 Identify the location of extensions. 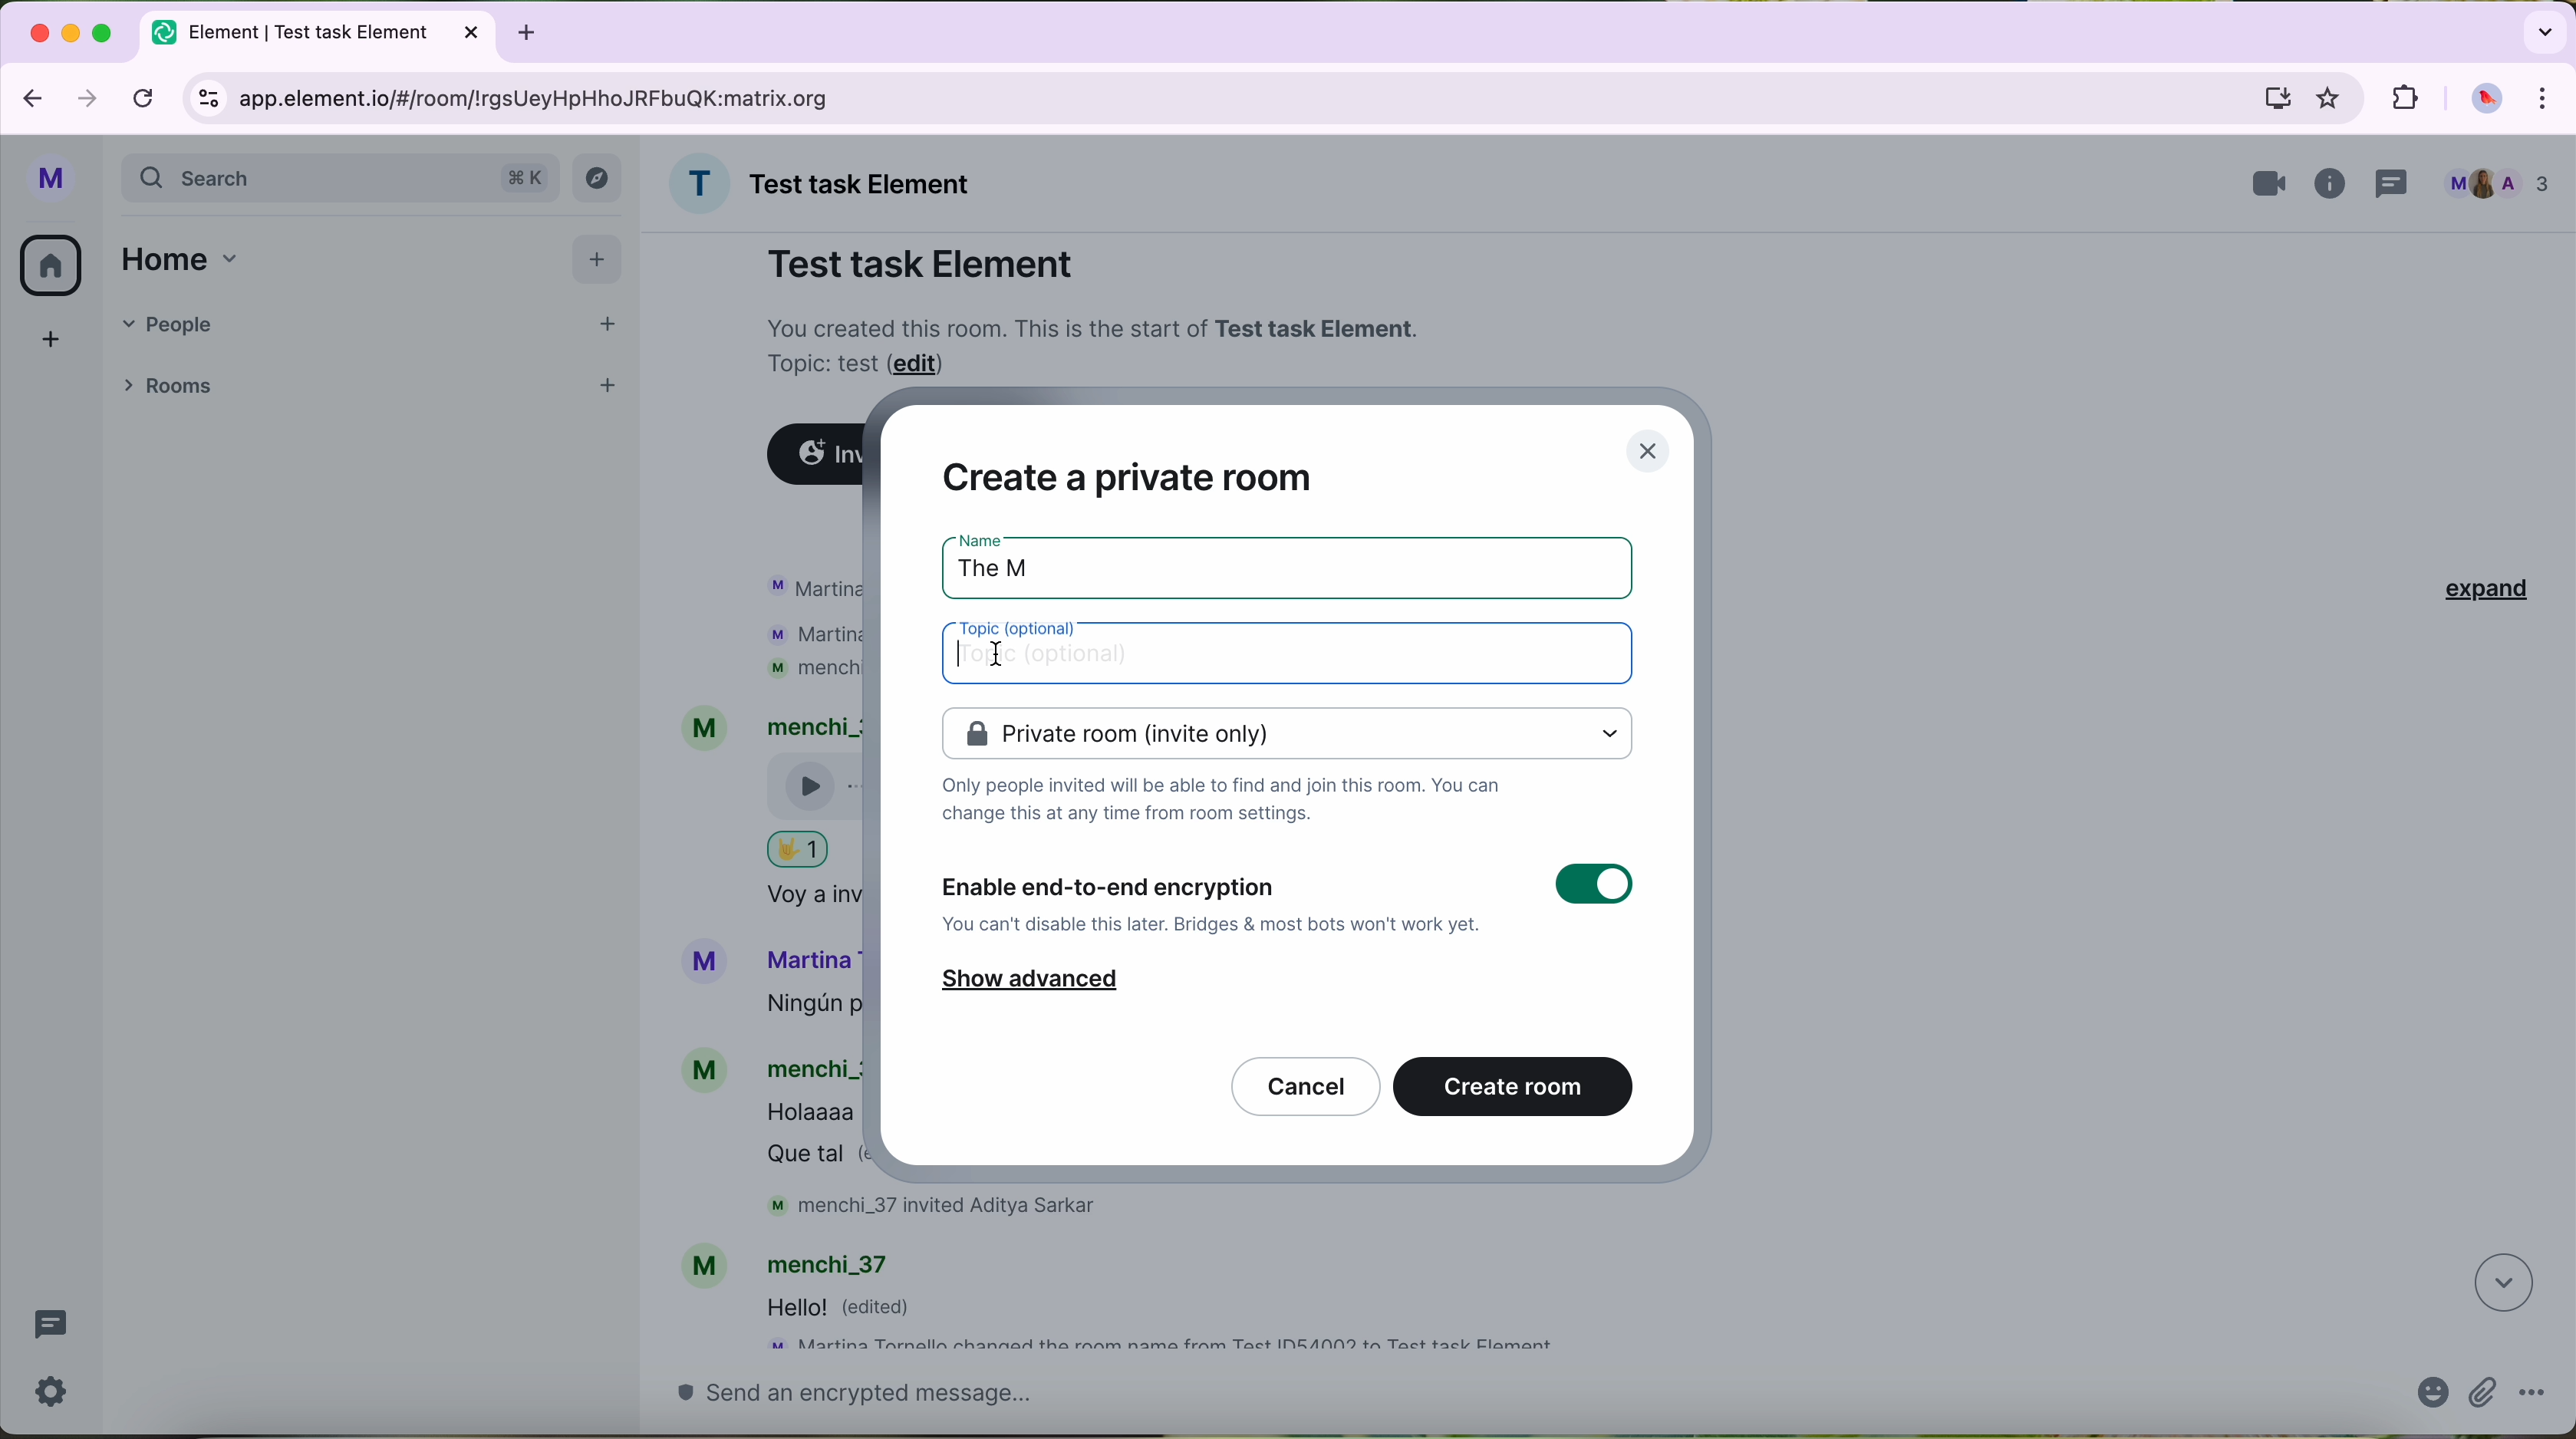
(2402, 96).